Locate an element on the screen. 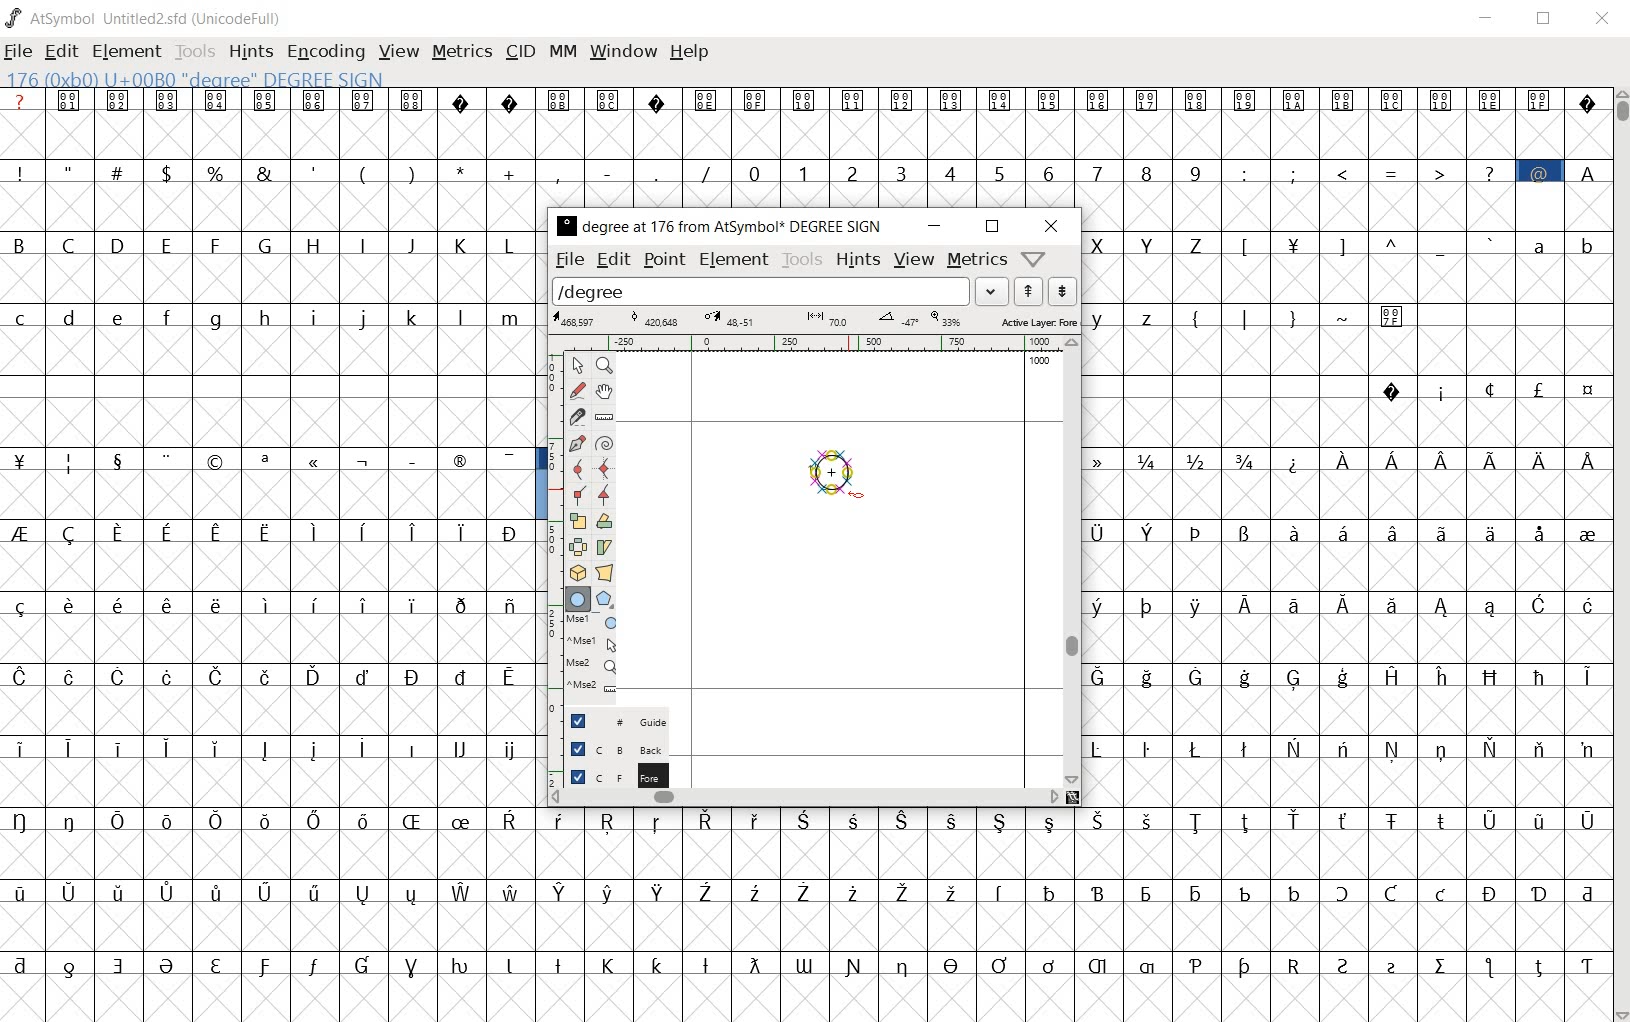  hints is located at coordinates (250, 52).